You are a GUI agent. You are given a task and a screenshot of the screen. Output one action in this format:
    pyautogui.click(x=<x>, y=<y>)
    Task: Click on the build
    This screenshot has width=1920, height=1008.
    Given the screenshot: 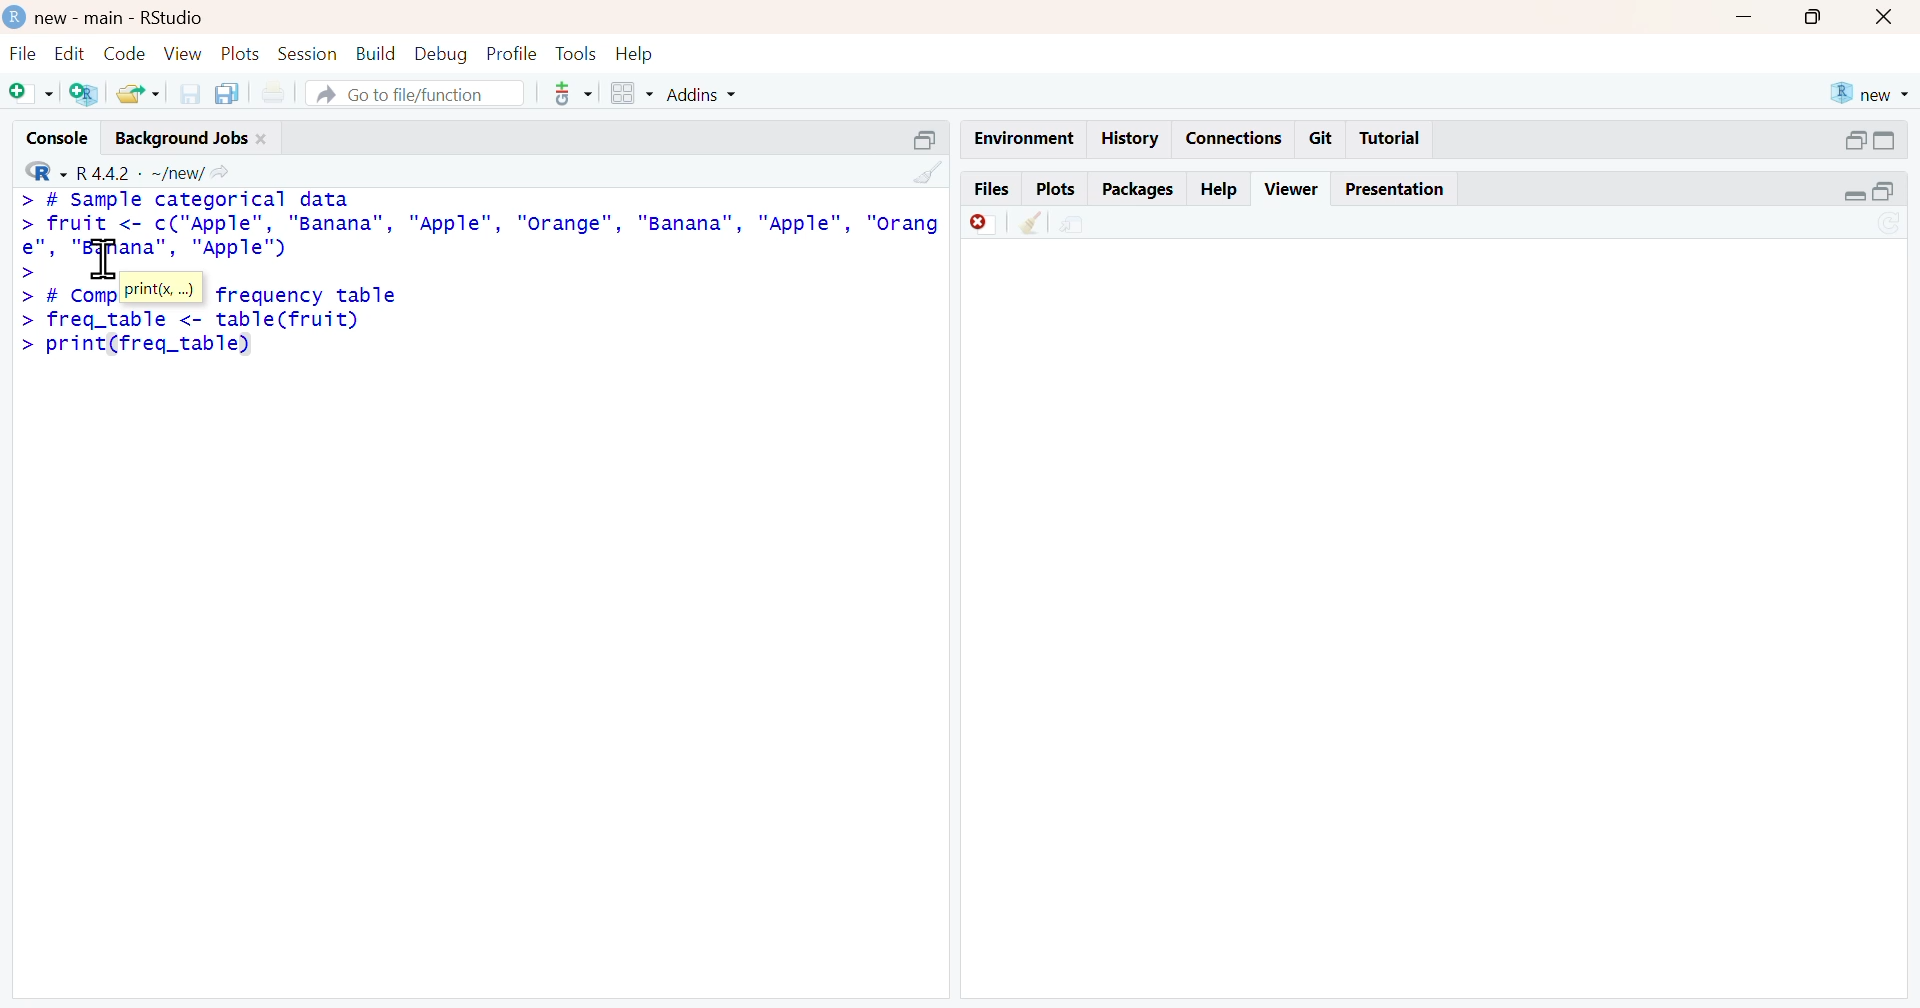 What is the action you would take?
    pyautogui.click(x=375, y=55)
    